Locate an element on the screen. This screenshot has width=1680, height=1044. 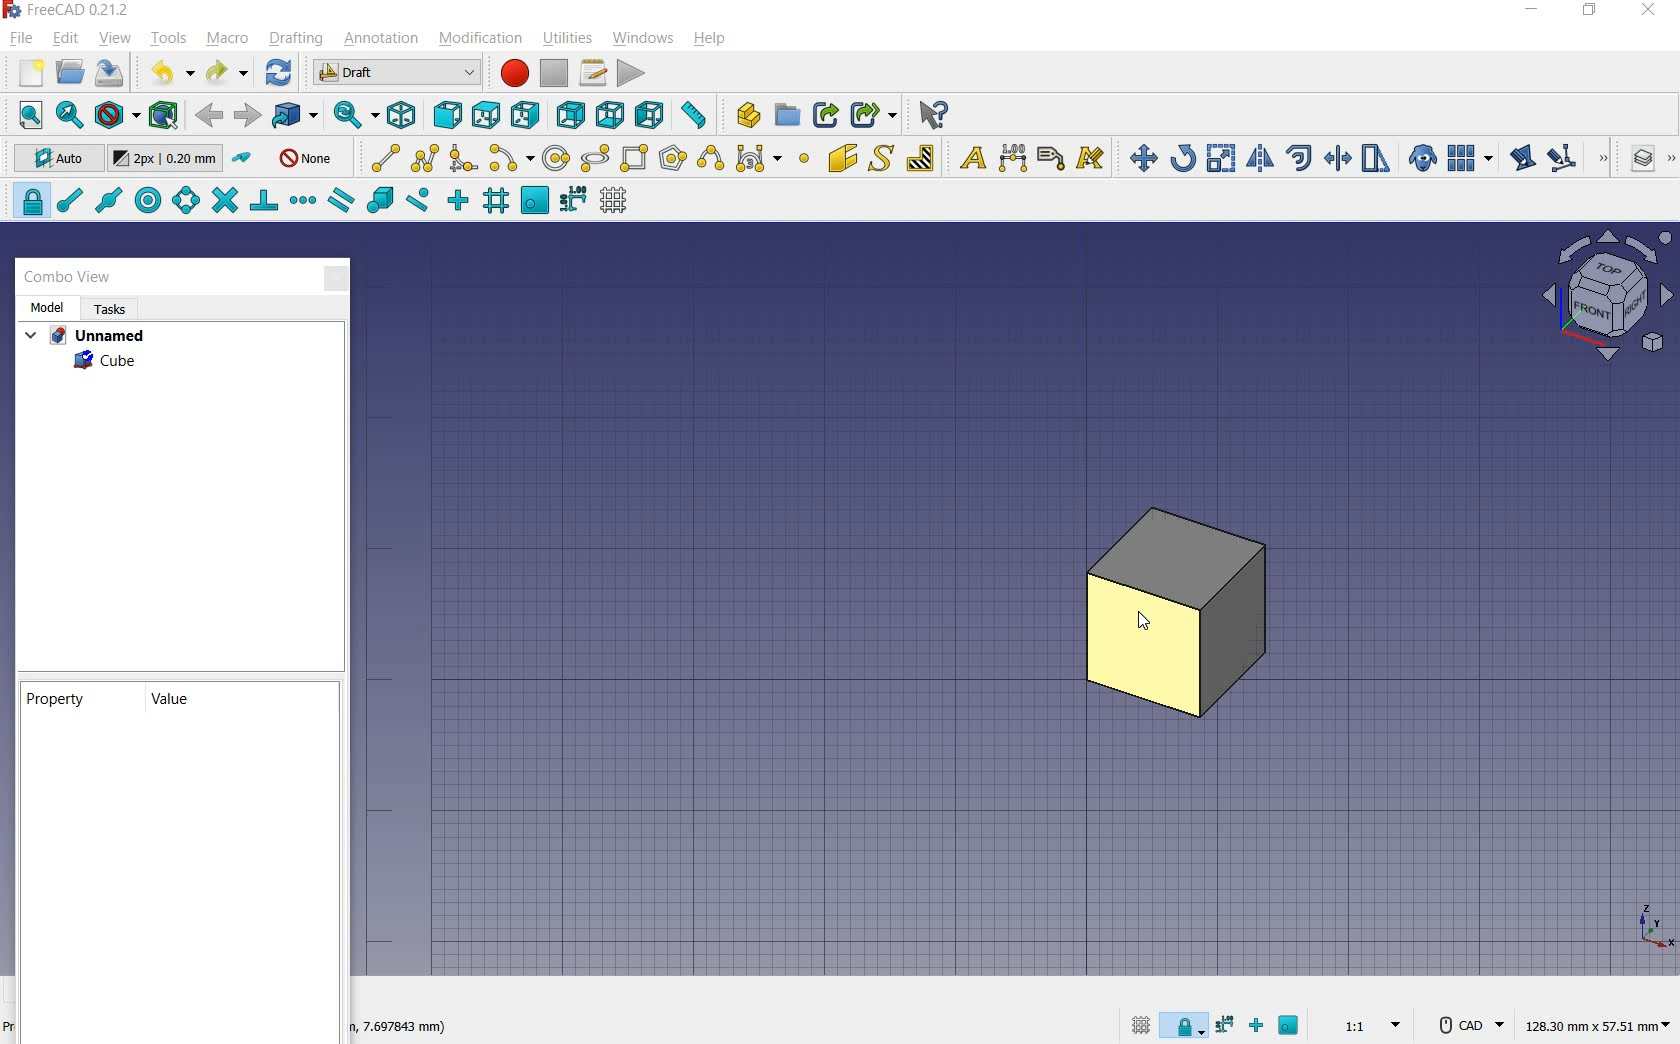
snap near is located at coordinates (418, 200).